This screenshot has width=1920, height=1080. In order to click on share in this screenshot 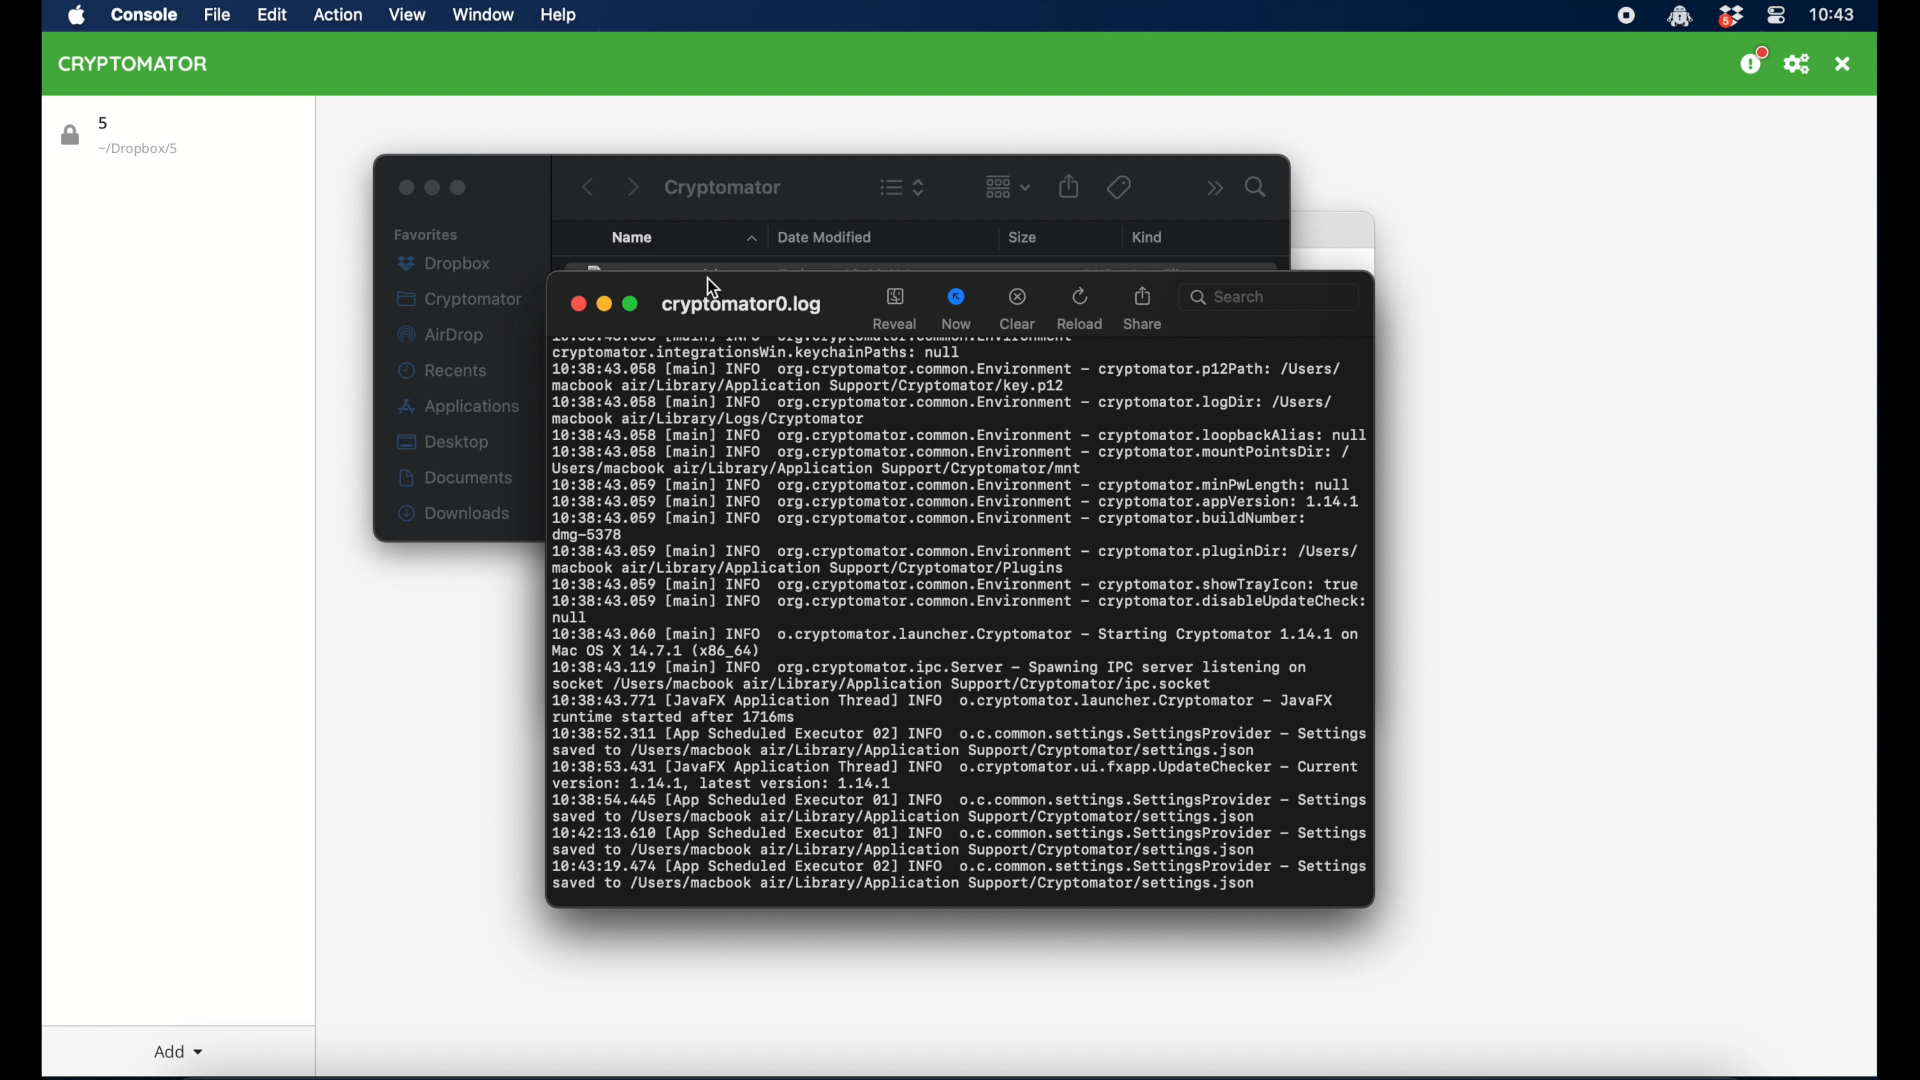, I will do `click(1143, 296)`.